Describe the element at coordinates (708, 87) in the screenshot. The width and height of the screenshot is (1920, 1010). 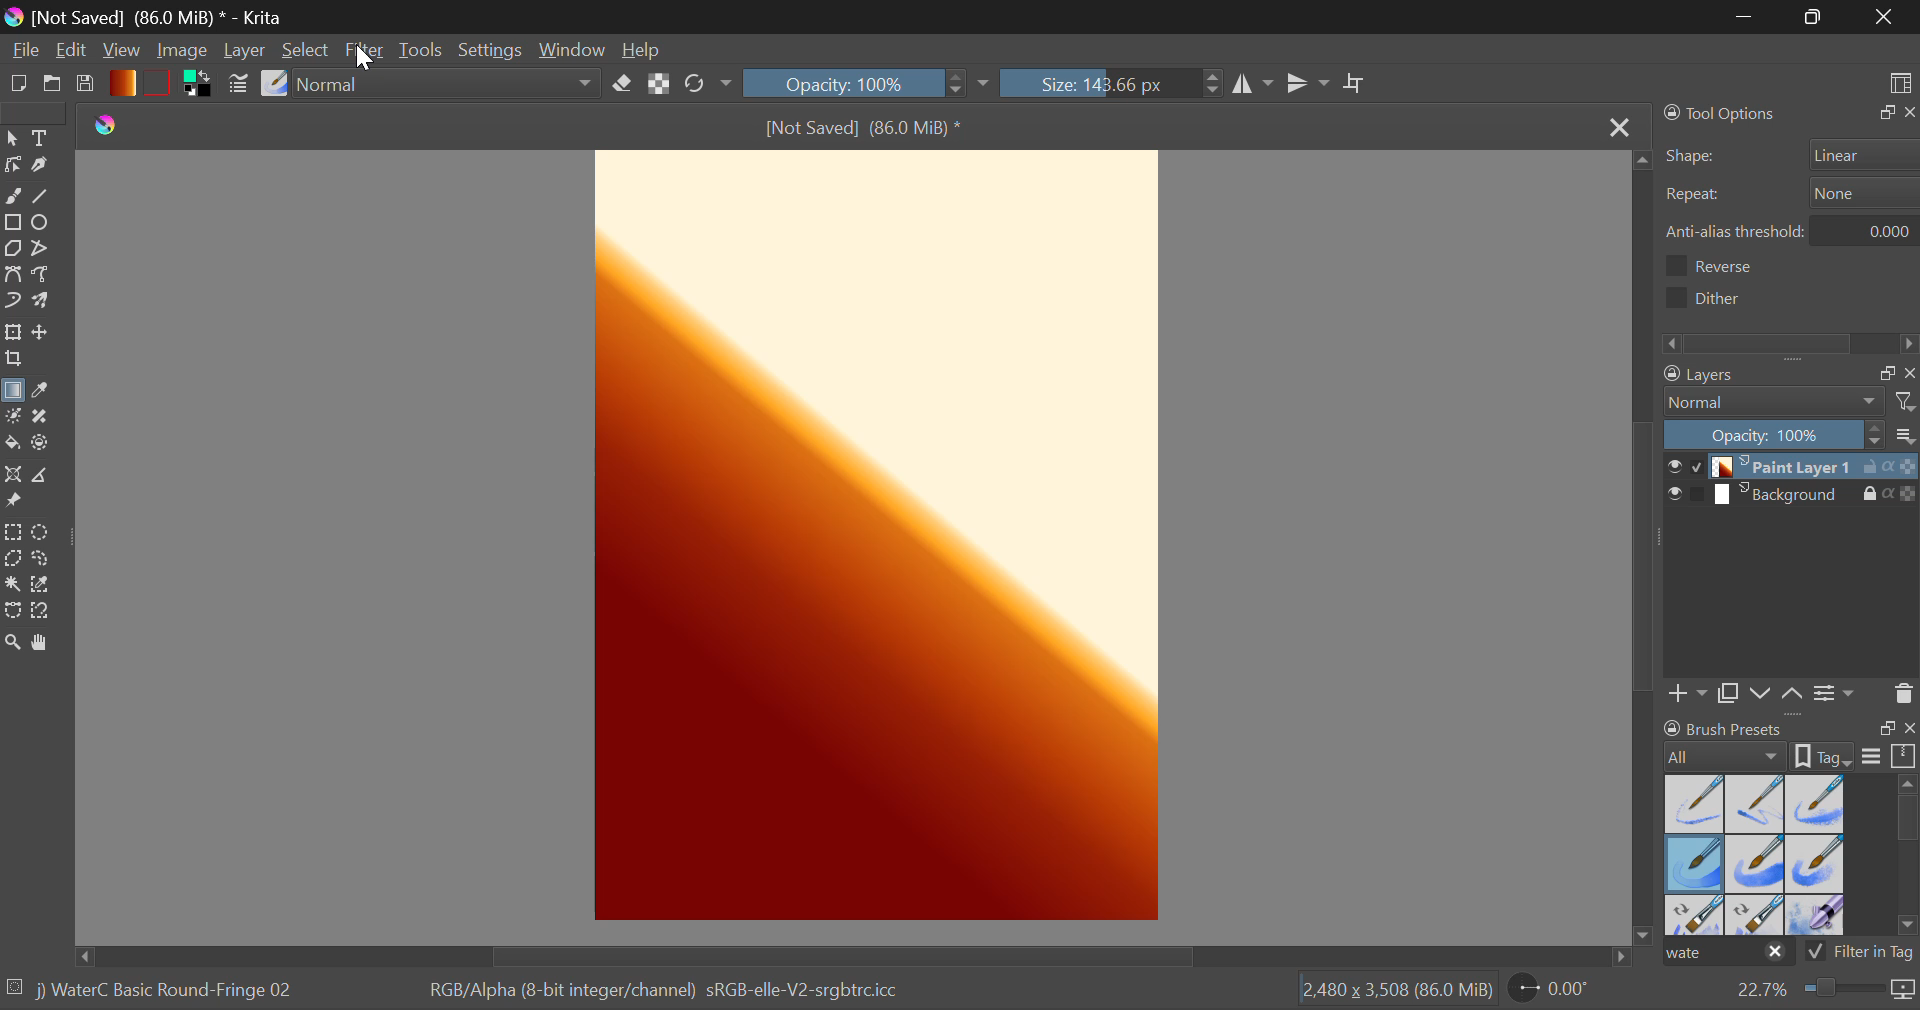
I see `Refresh` at that location.